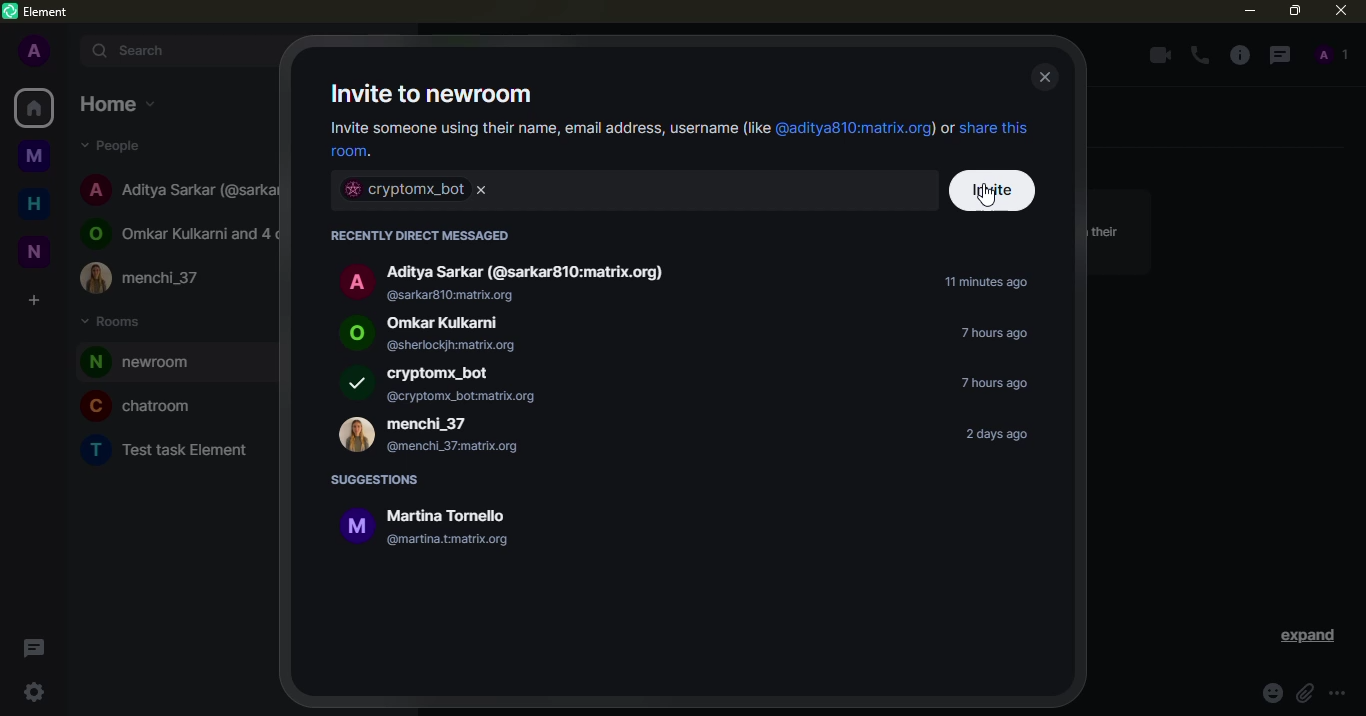 This screenshot has height=716, width=1366. What do you see at coordinates (120, 105) in the screenshot?
I see `home` at bounding box center [120, 105].